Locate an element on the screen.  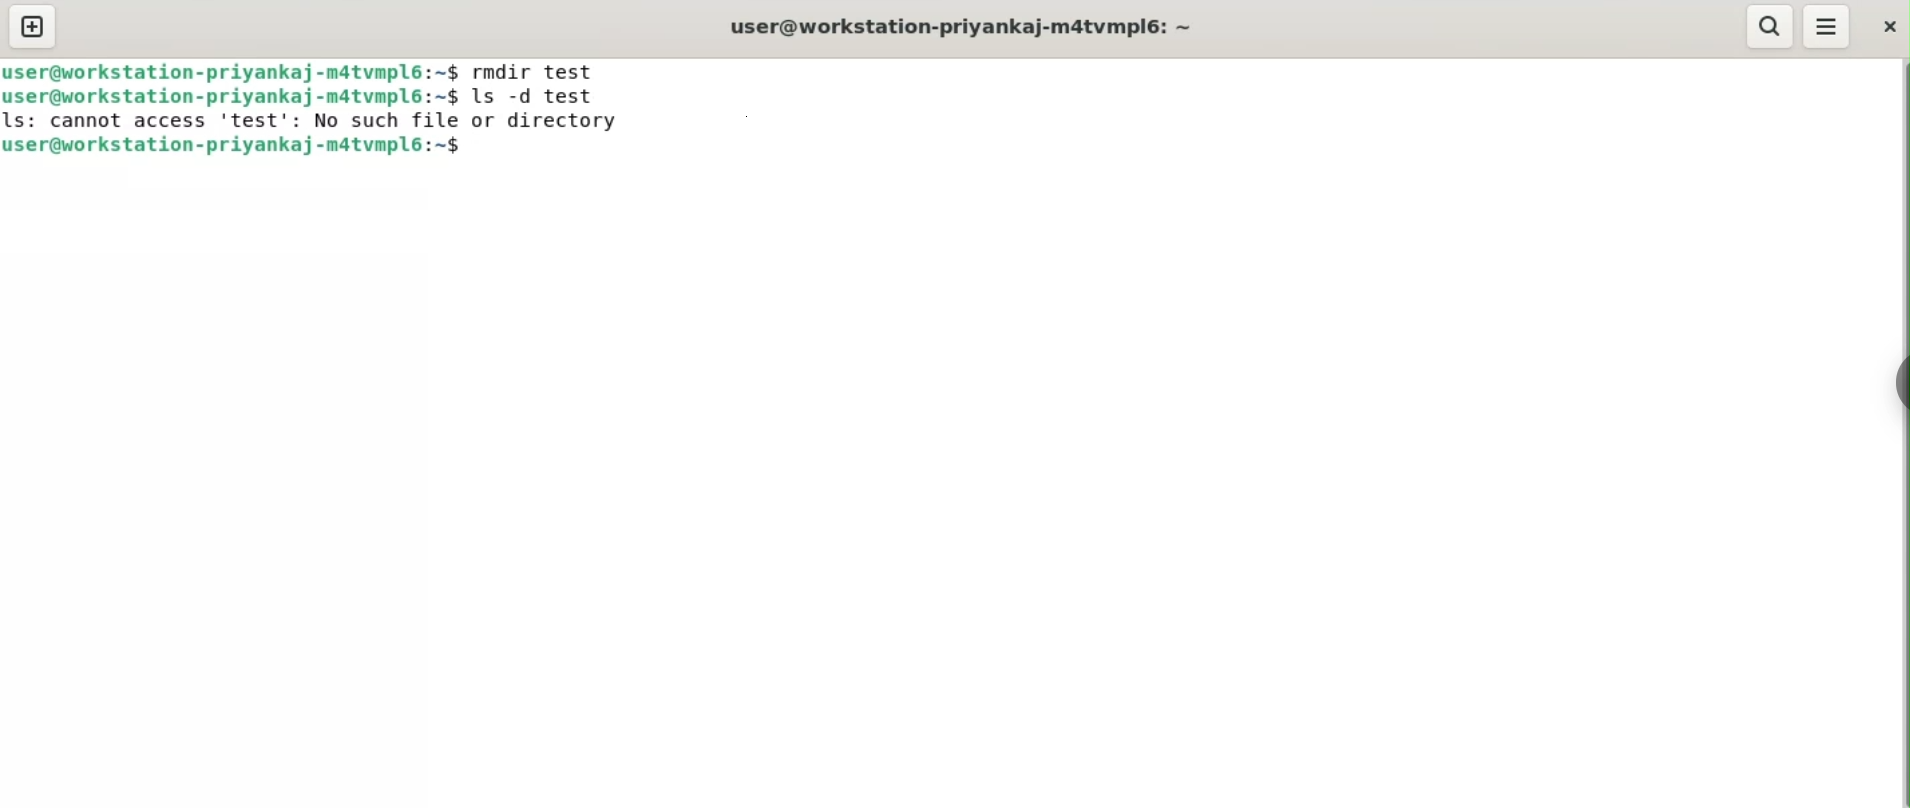
rmdir test is located at coordinates (545, 72).